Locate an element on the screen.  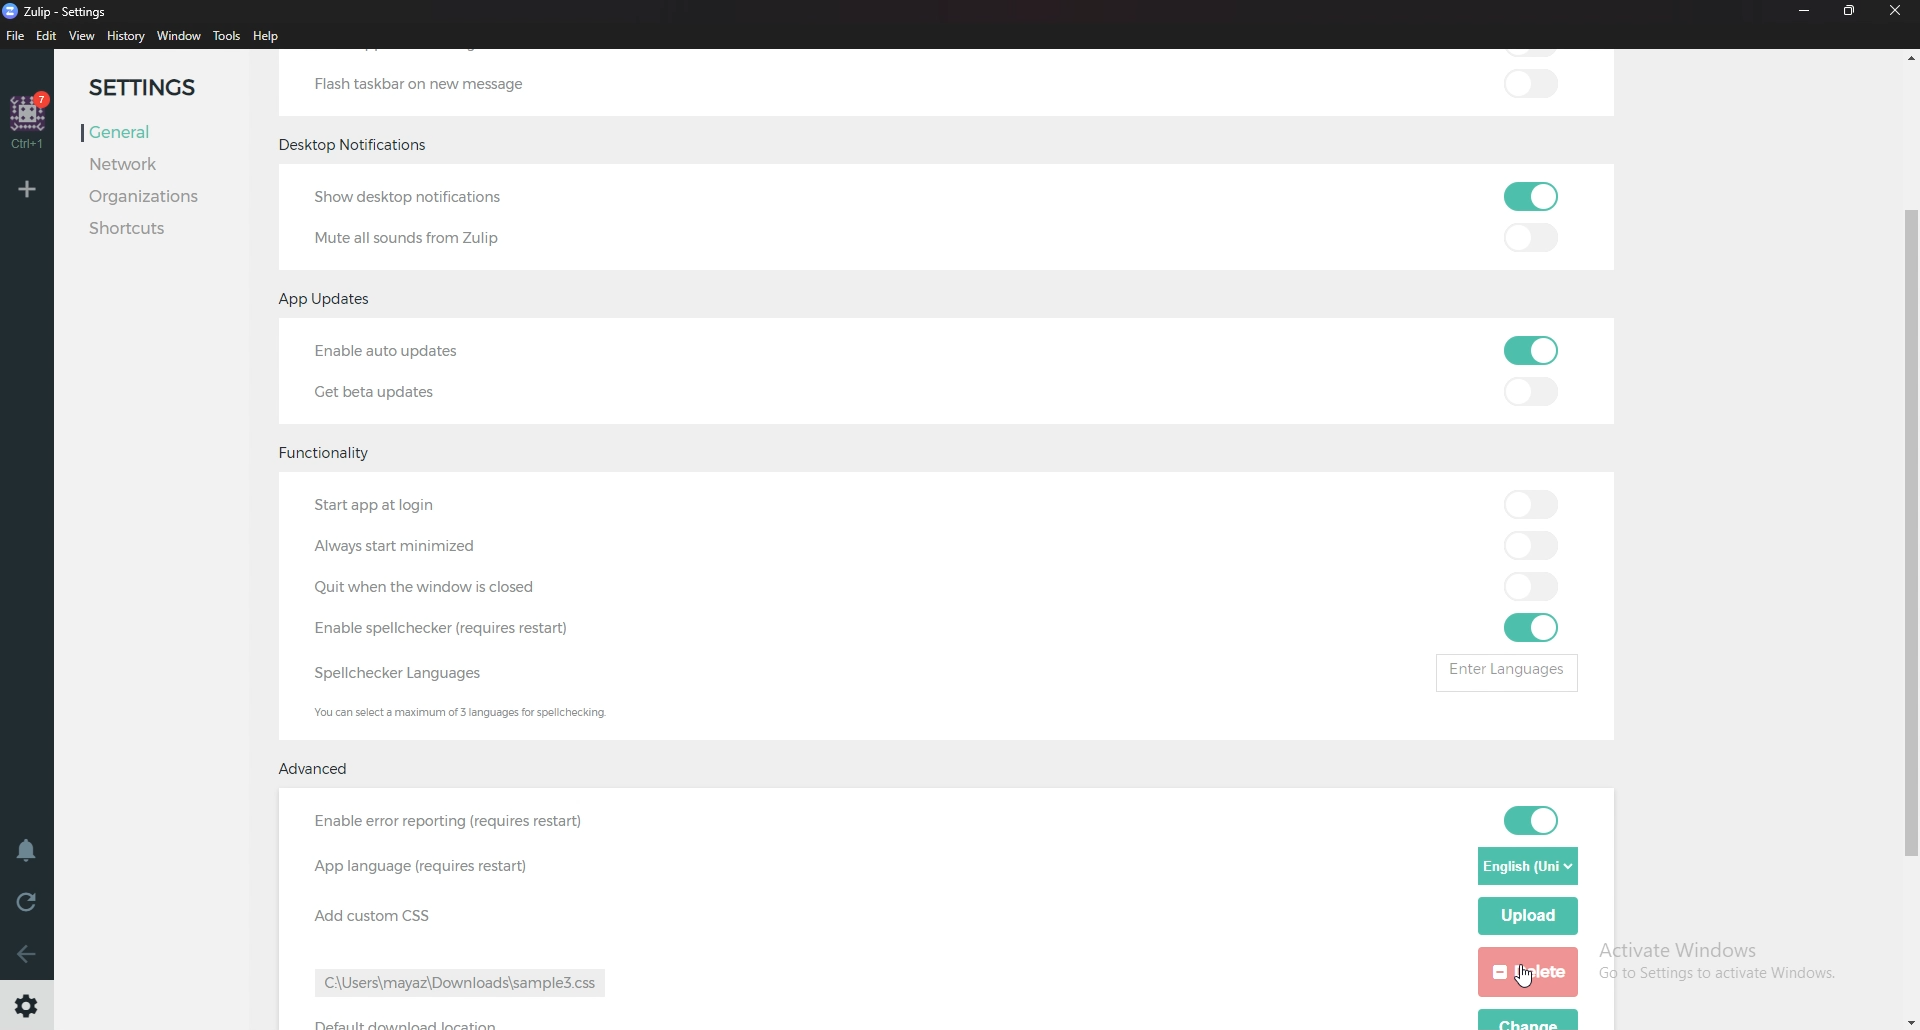
Back is located at coordinates (28, 958).